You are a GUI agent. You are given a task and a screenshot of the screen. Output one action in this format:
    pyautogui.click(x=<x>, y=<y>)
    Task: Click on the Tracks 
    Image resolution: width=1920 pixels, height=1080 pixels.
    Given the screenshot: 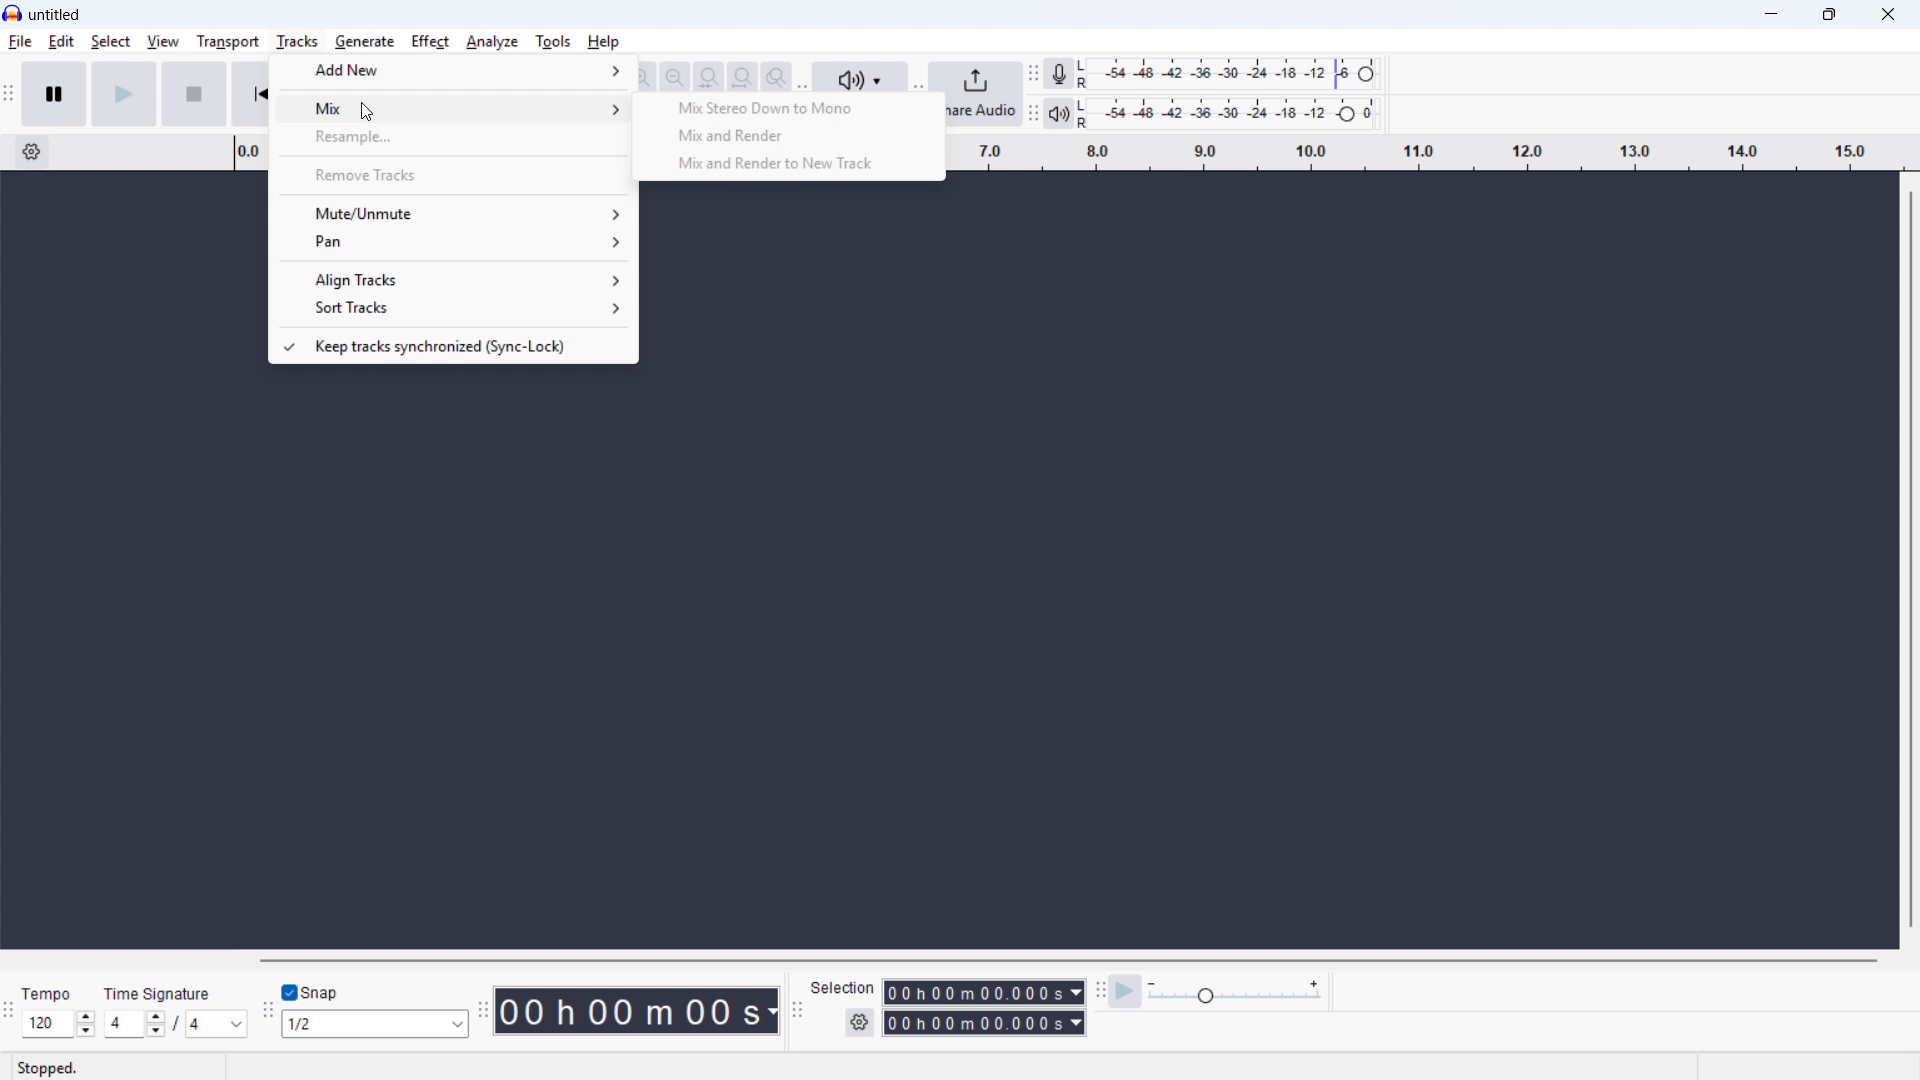 What is the action you would take?
    pyautogui.click(x=298, y=41)
    